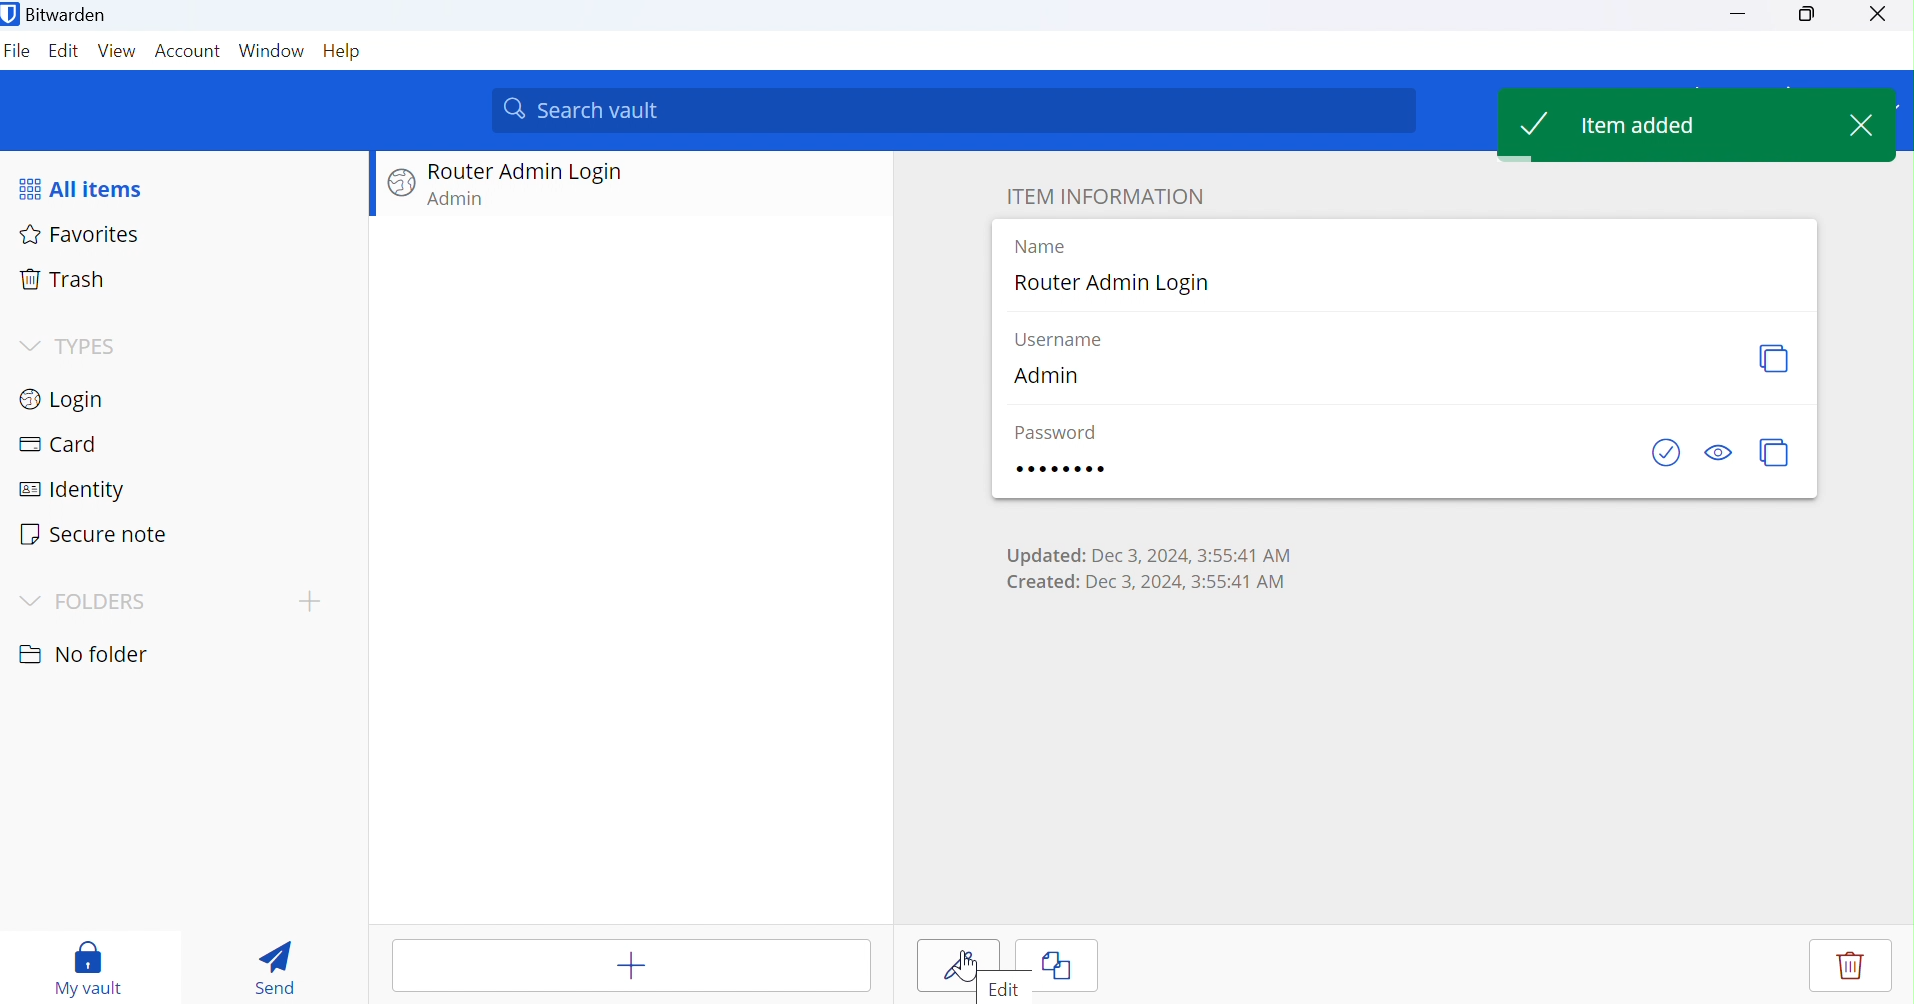 The height and width of the screenshot is (1004, 1914). What do you see at coordinates (1145, 557) in the screenshot?
I see `Updated: Dec 3, 2024, 3:55:41 AM` at bounding box center [1145, 557].